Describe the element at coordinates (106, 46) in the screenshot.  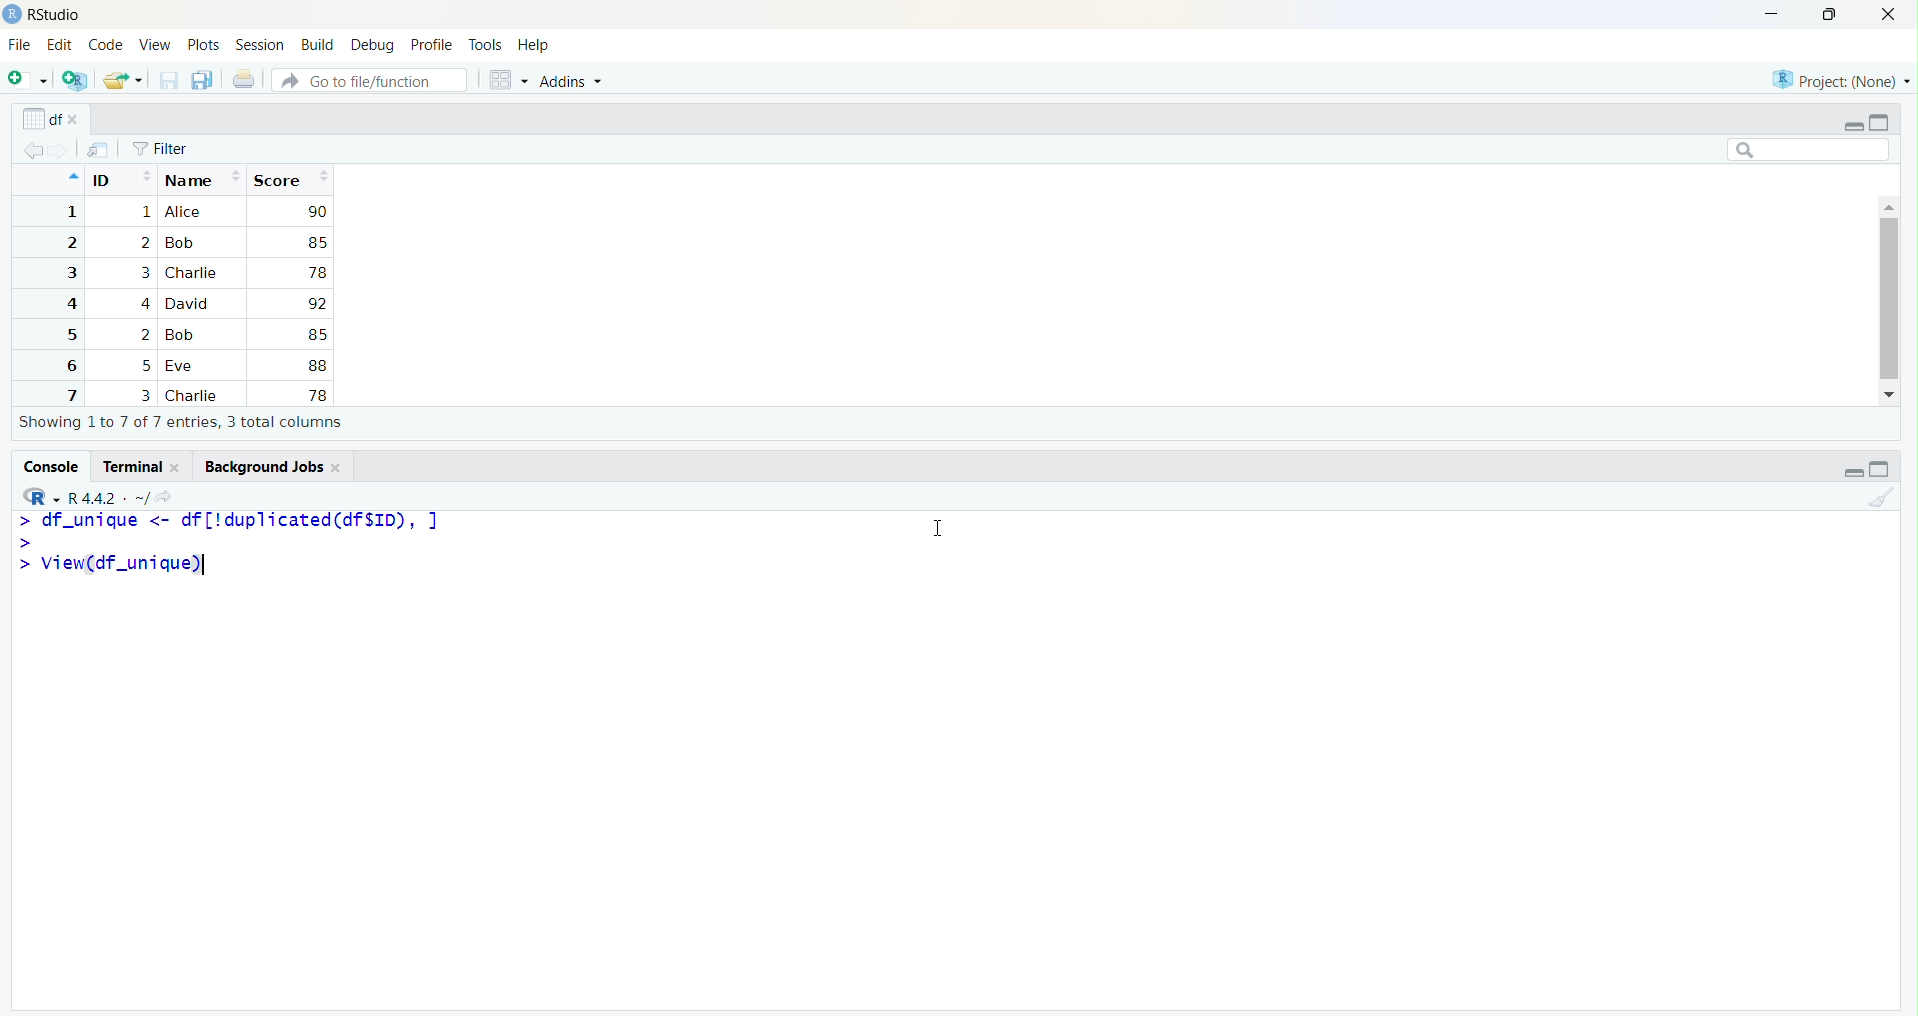
I see `Code` at that location.